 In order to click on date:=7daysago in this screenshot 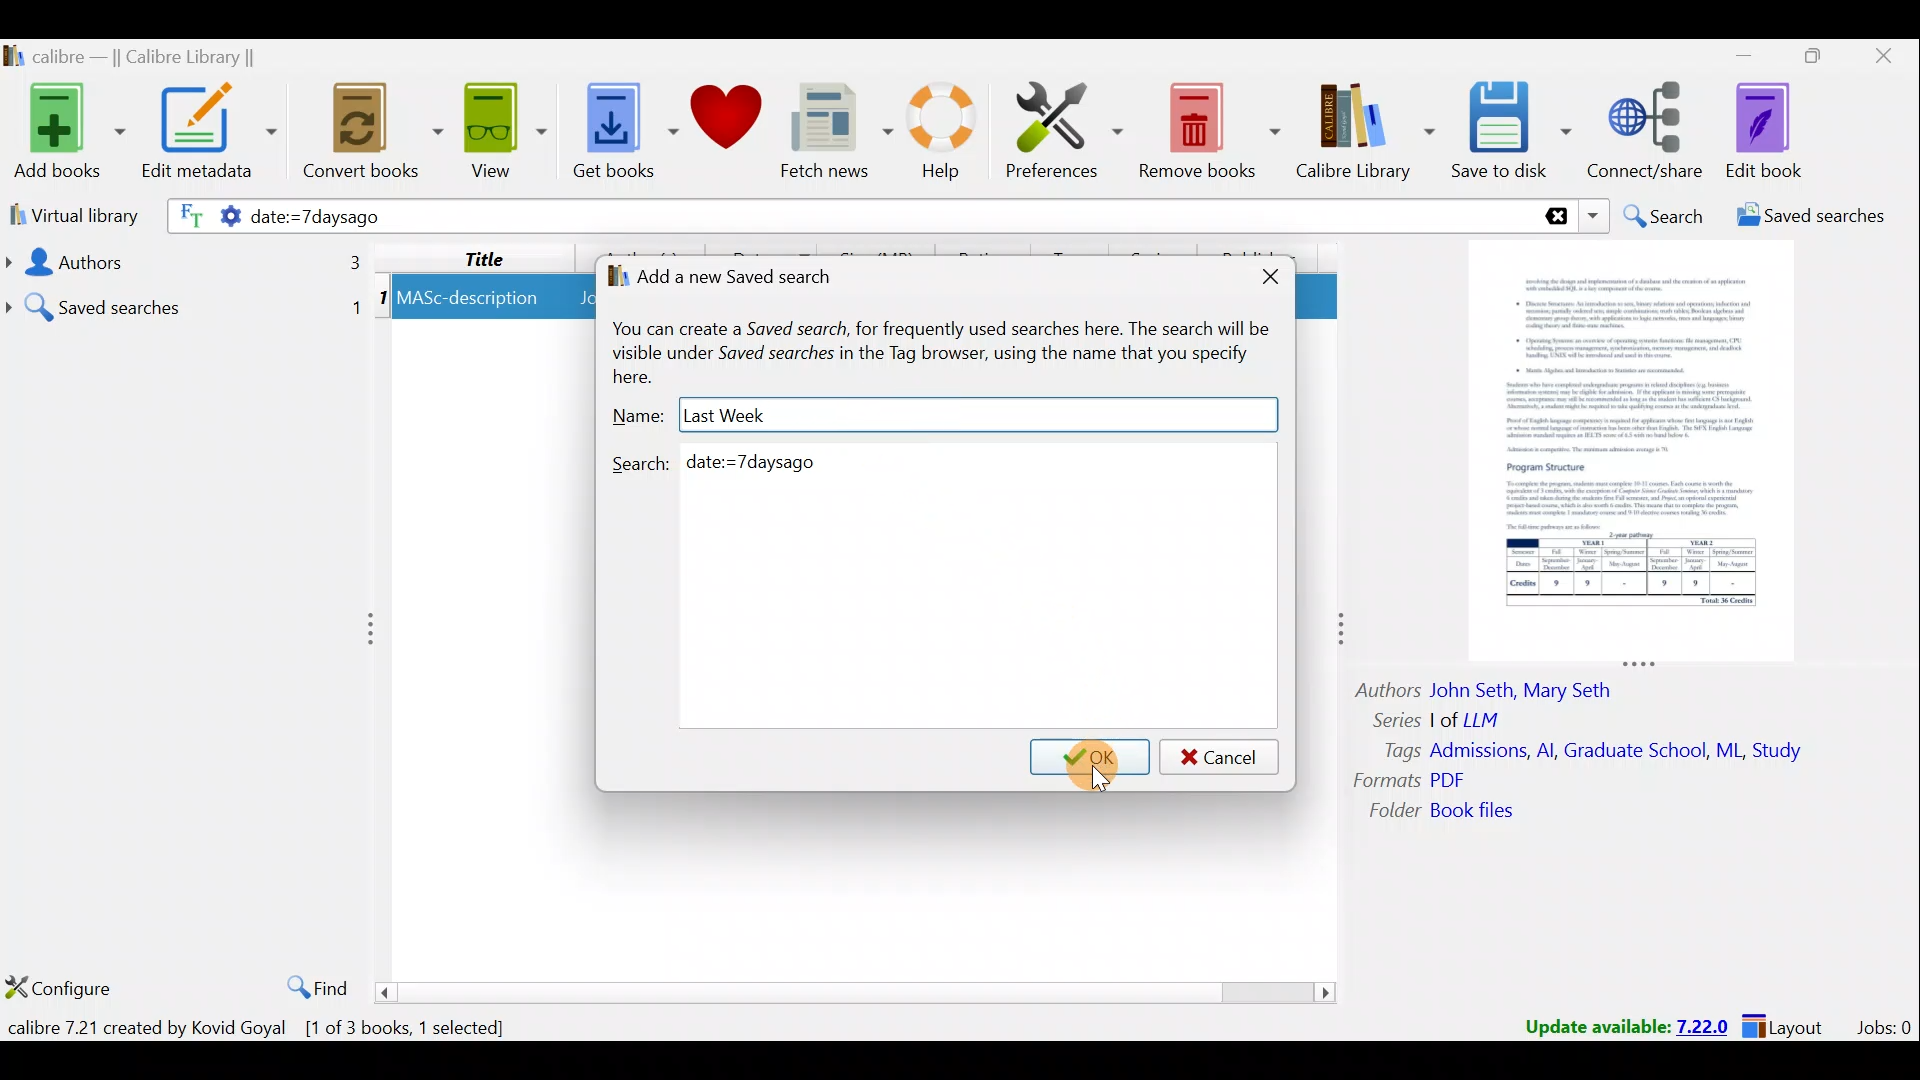, I will do `click(500, 218)`.